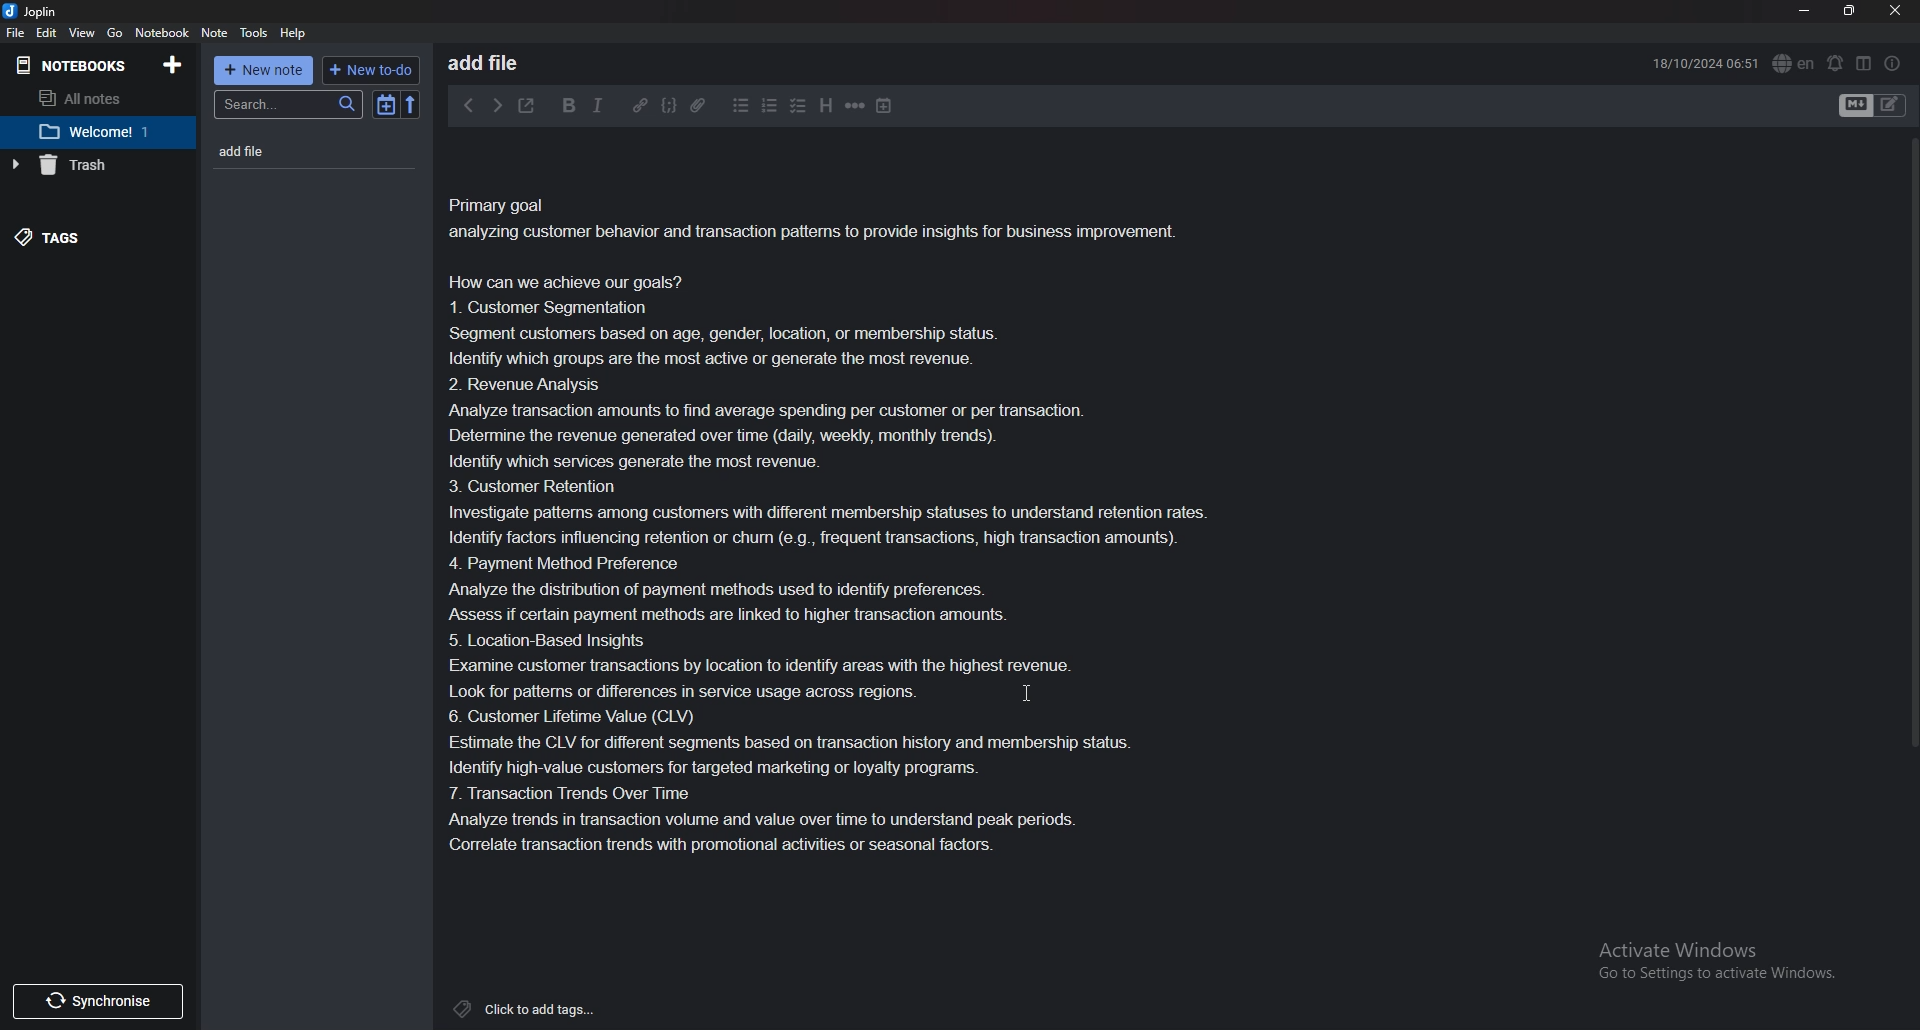 This screenshot has width=1920, height=1030. Describe the element at coordinates (1863, 63) in the screenshot. I see `Toggle editor layout` at that location.